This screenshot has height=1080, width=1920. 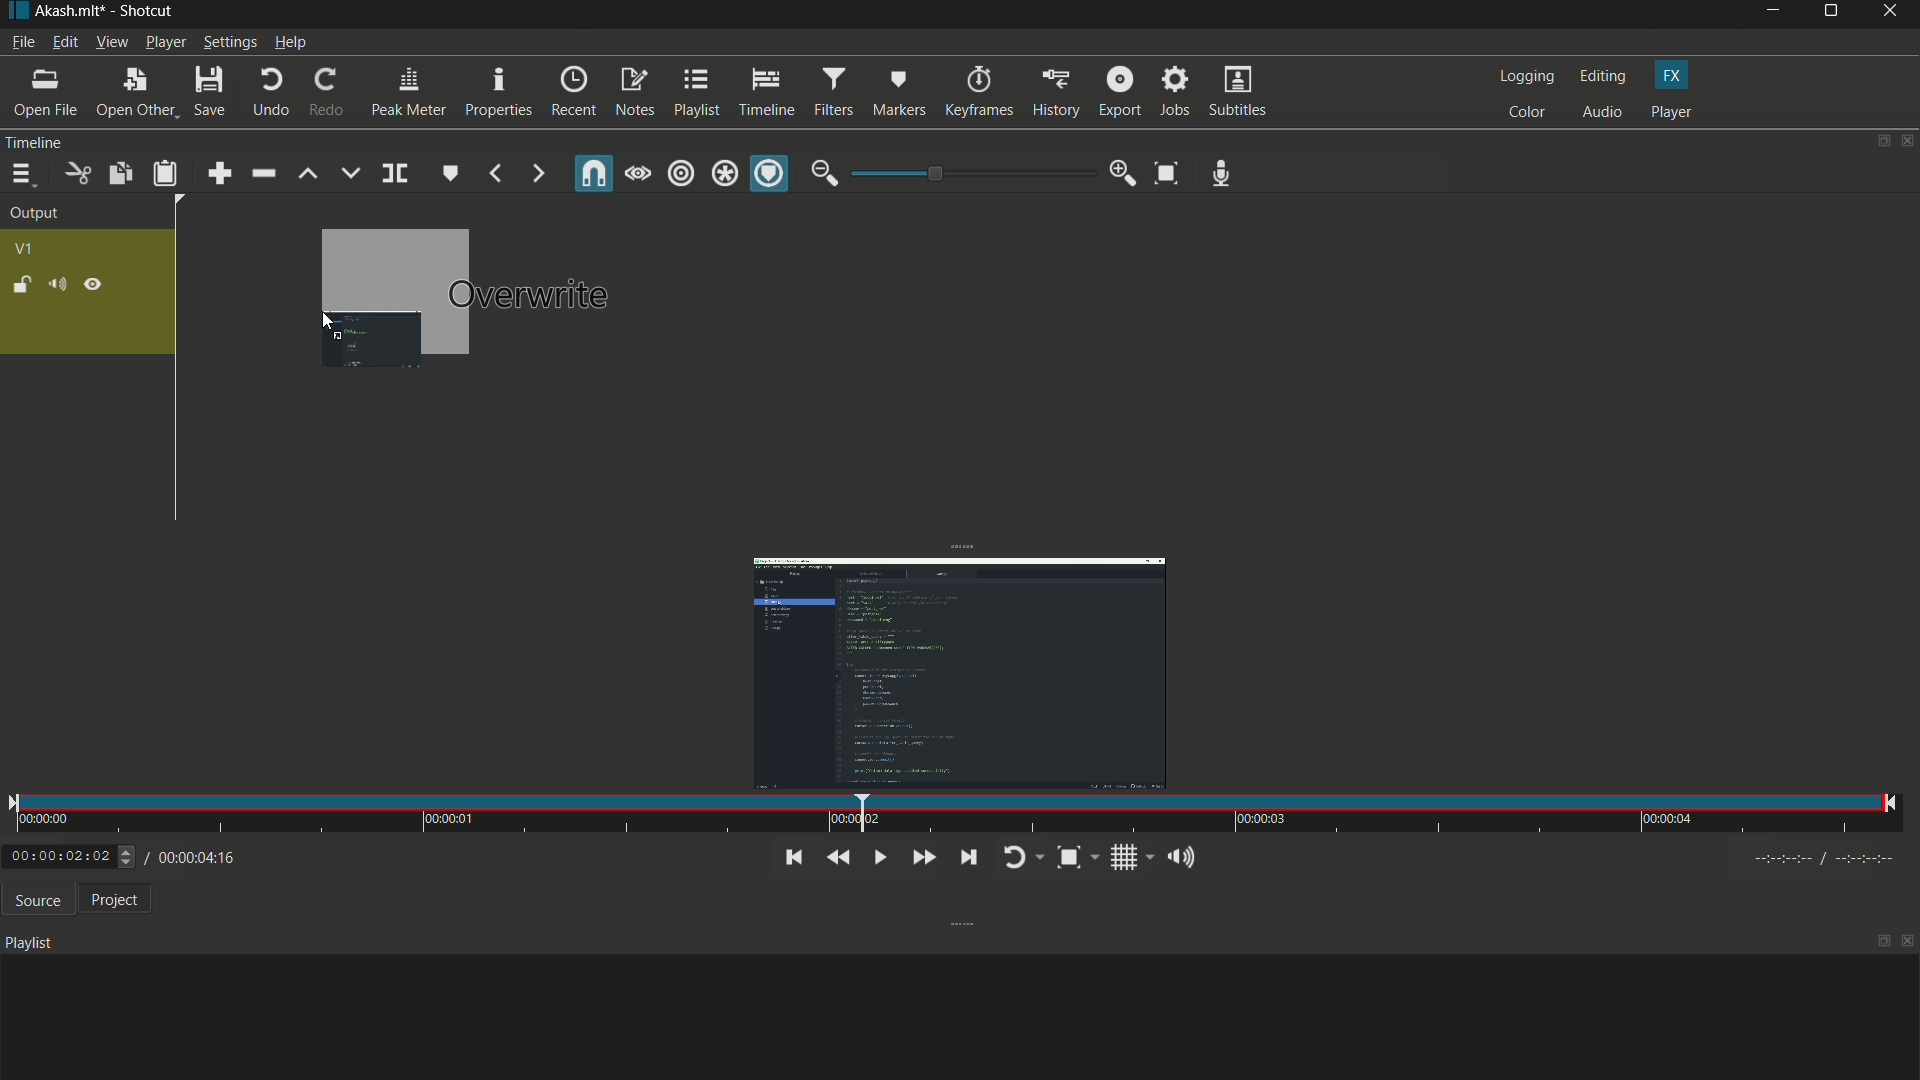 What do you see at coordinates (572, 93) in the screenshot?
I see `recent` at bounding box center [572, 93].